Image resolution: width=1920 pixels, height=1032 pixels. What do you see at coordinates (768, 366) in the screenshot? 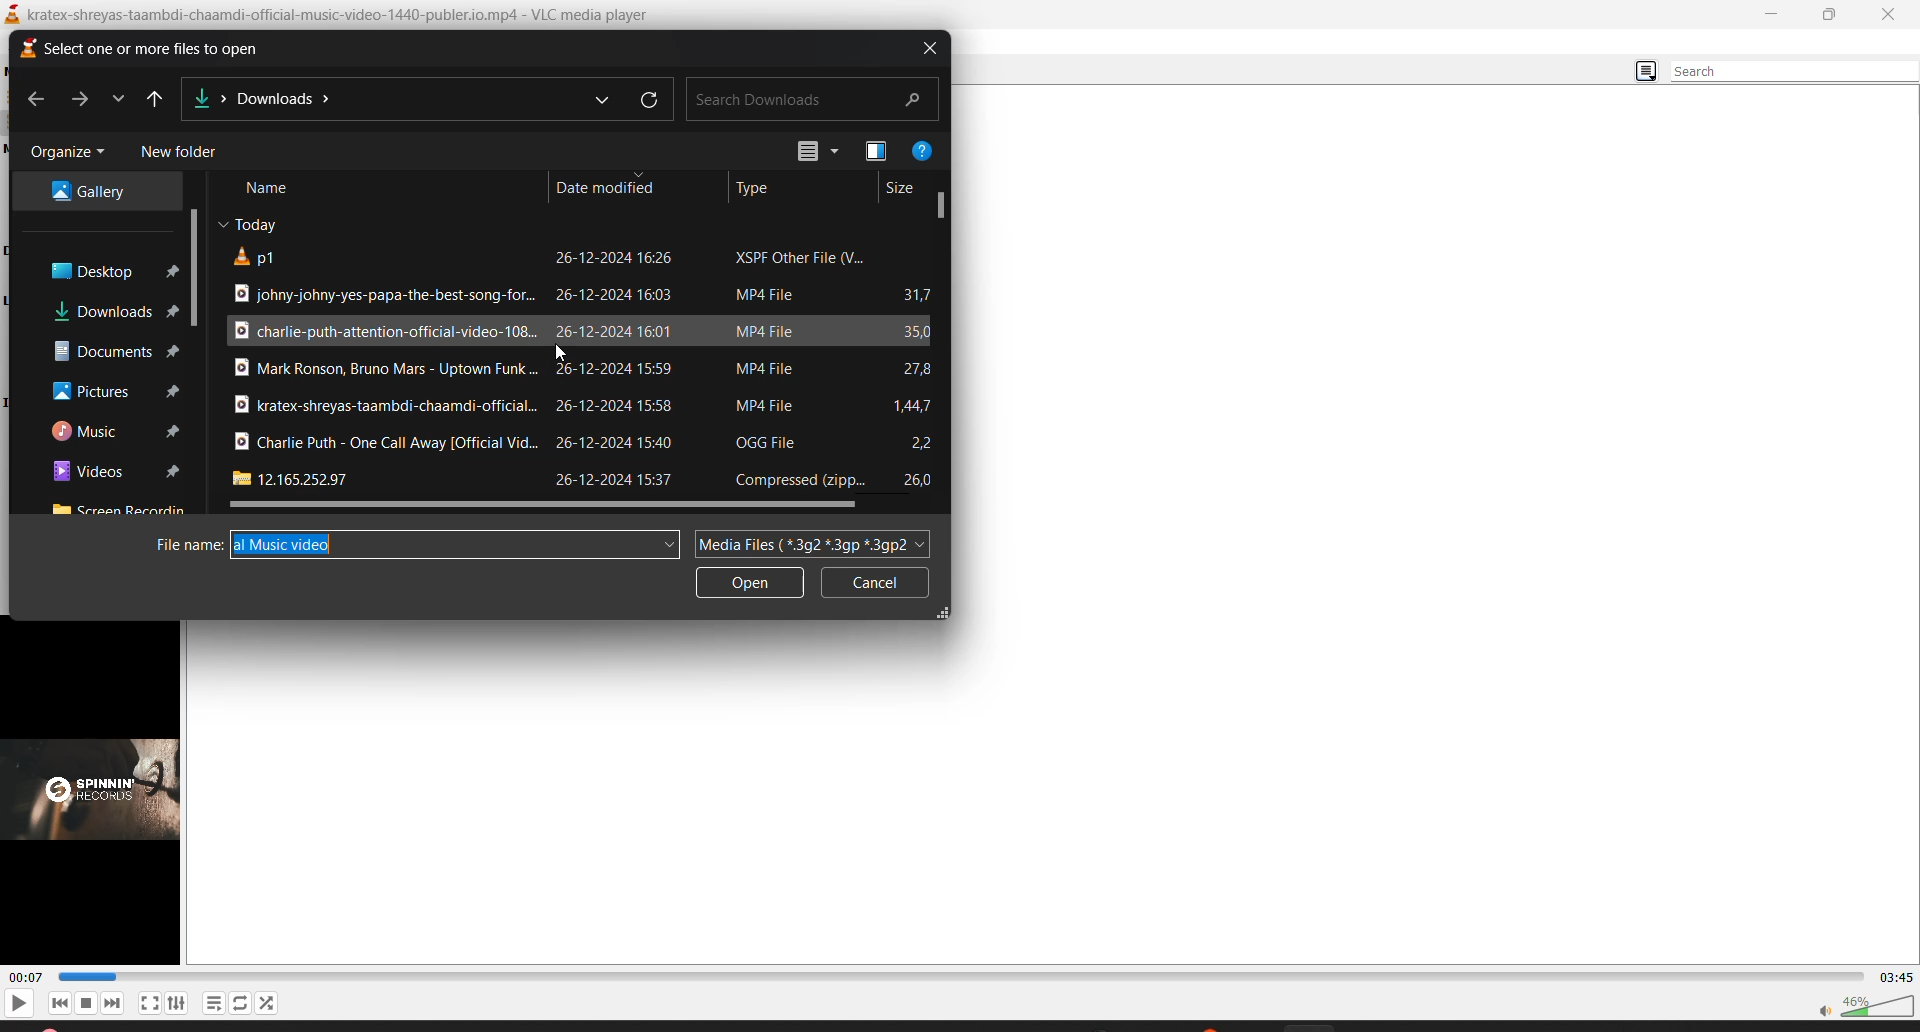
I see `file type` at bounding box center [768, 366].